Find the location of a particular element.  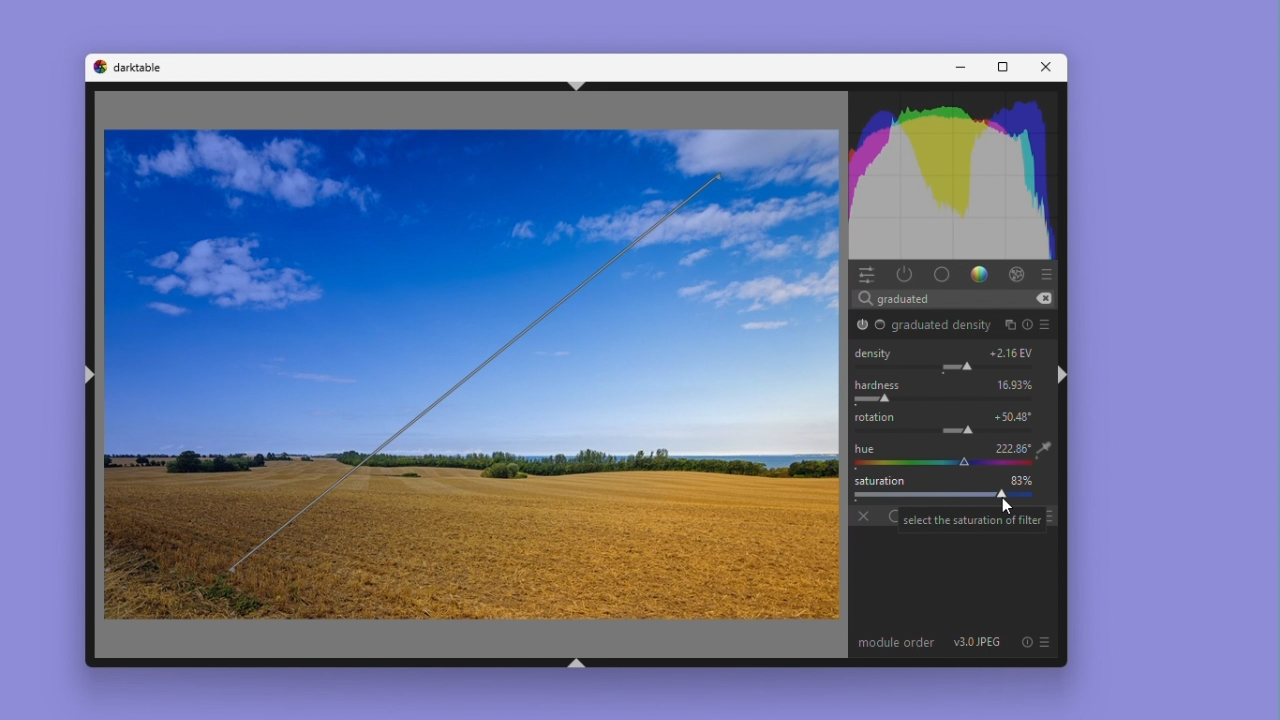

rotation is located at coordinates (877, 417).